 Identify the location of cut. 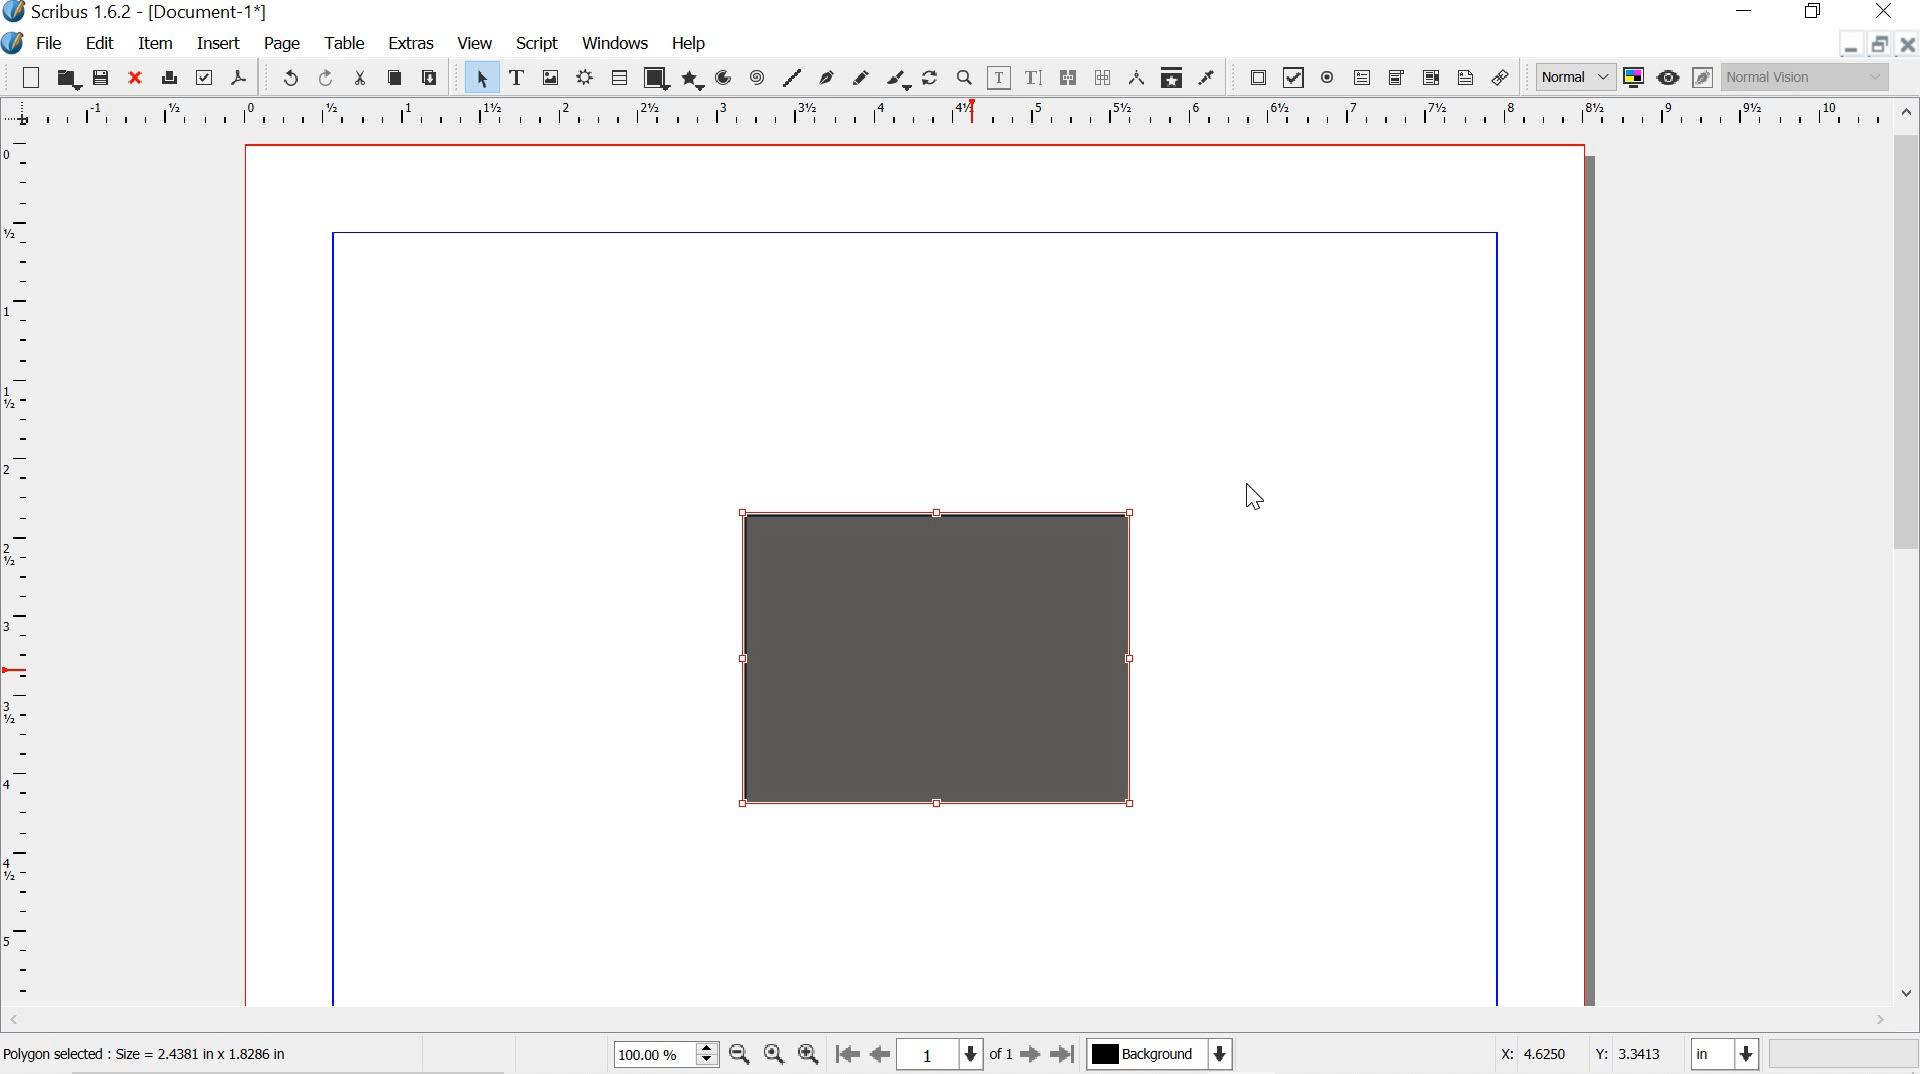
(362, 80).